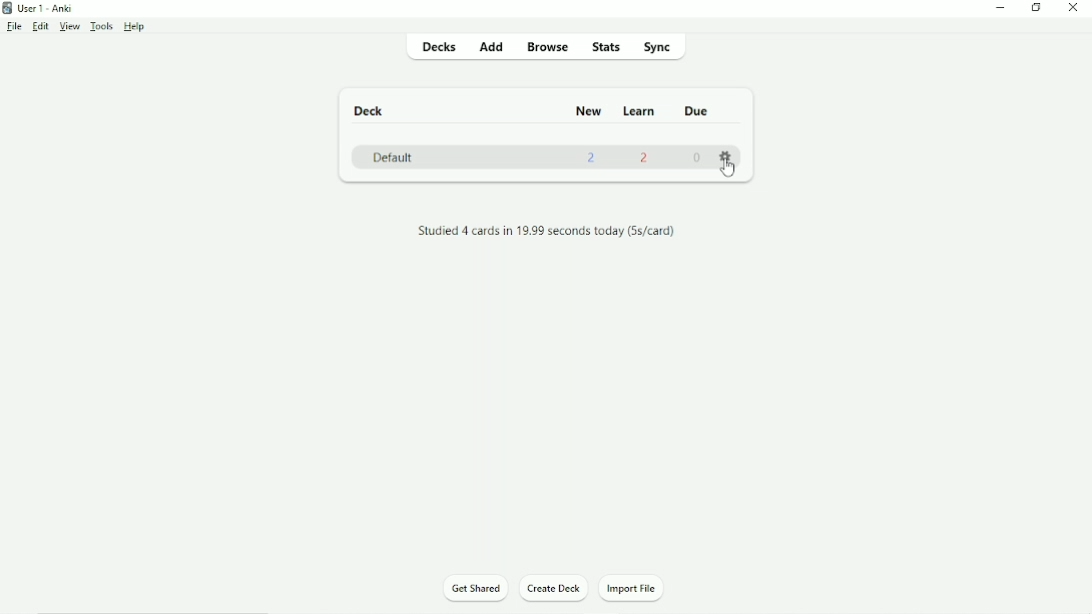  I want to click on Deck, so click(371, 111).